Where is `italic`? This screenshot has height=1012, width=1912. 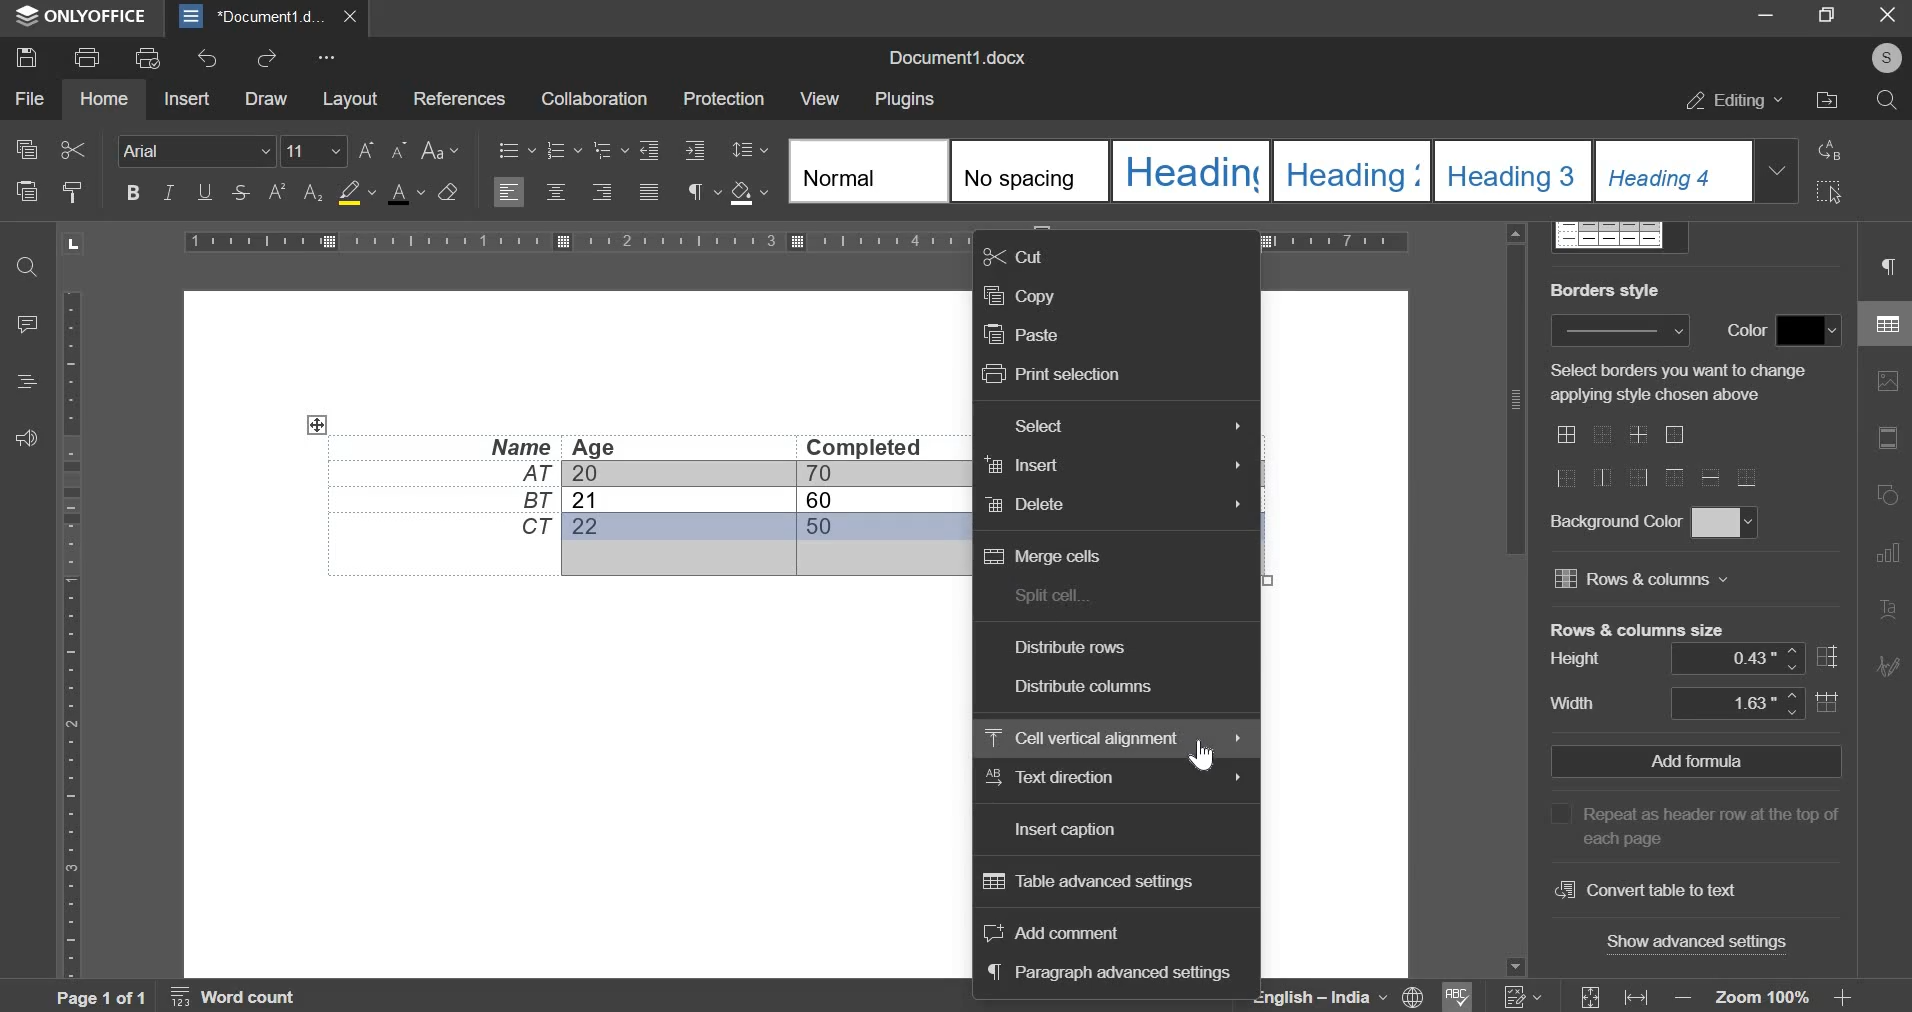
italic is located at coordinates (166, 190).